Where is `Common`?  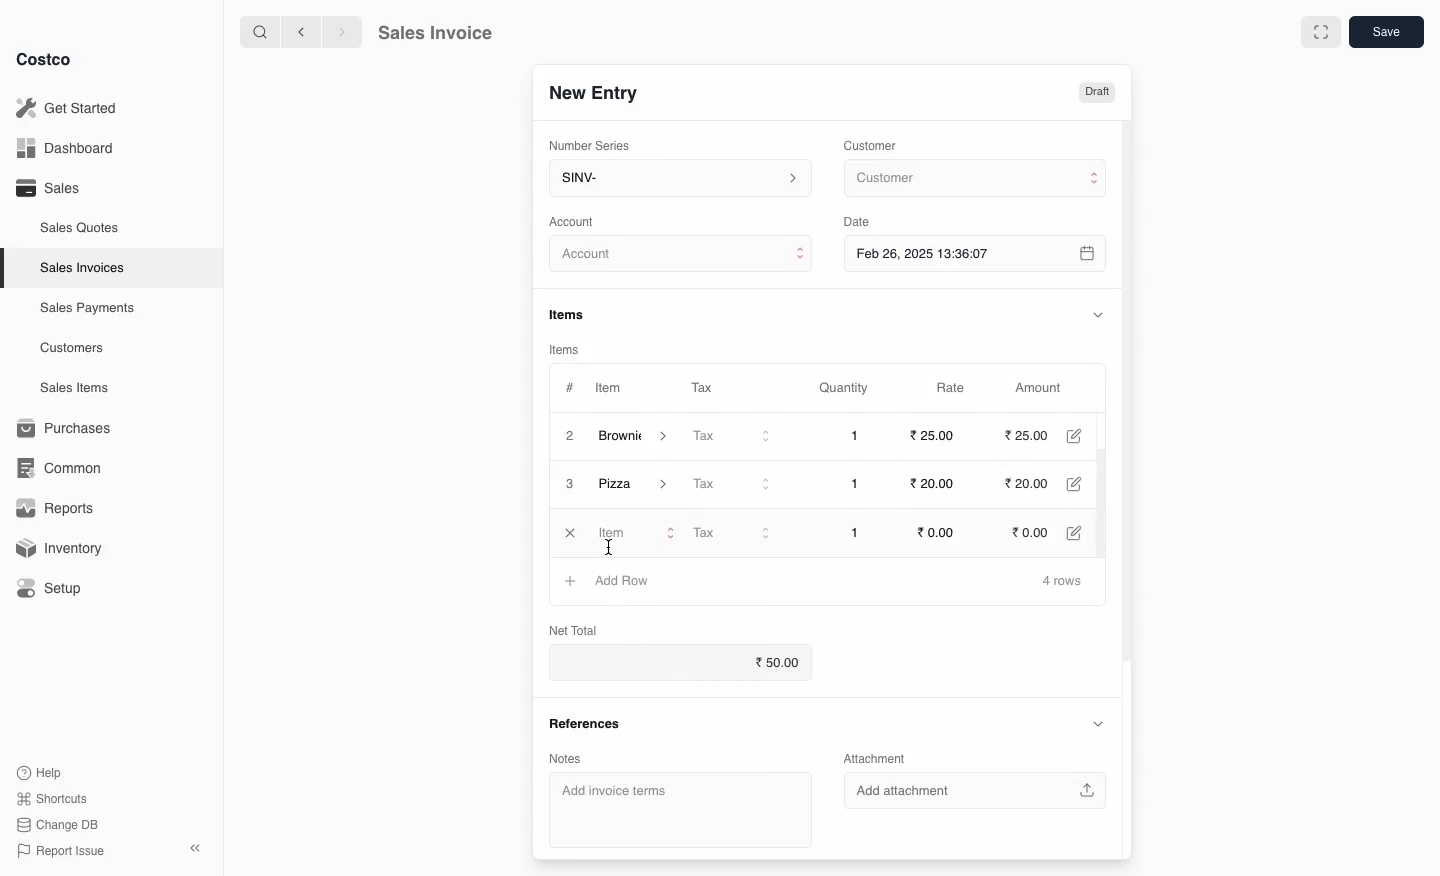 Common is located at coordinates (68, 468).